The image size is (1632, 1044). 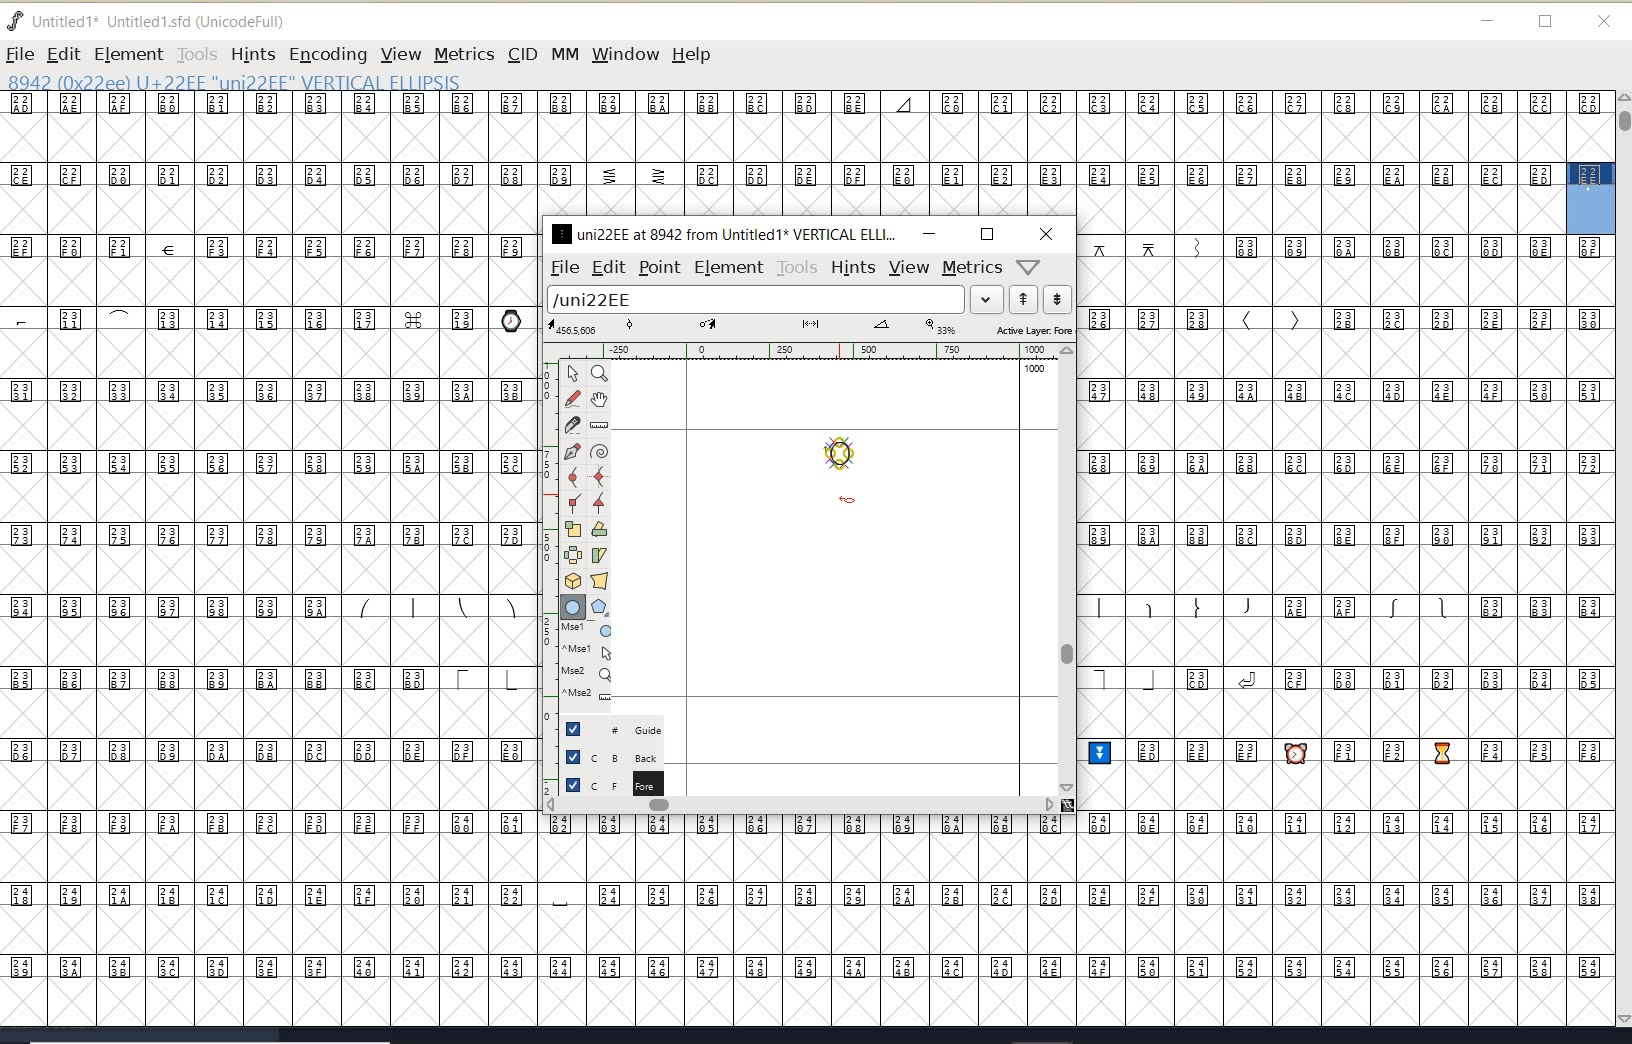 What do you see at coordinates (929, 233) in the screenshot?
I see `minimize` at bounding box center [929, 233].